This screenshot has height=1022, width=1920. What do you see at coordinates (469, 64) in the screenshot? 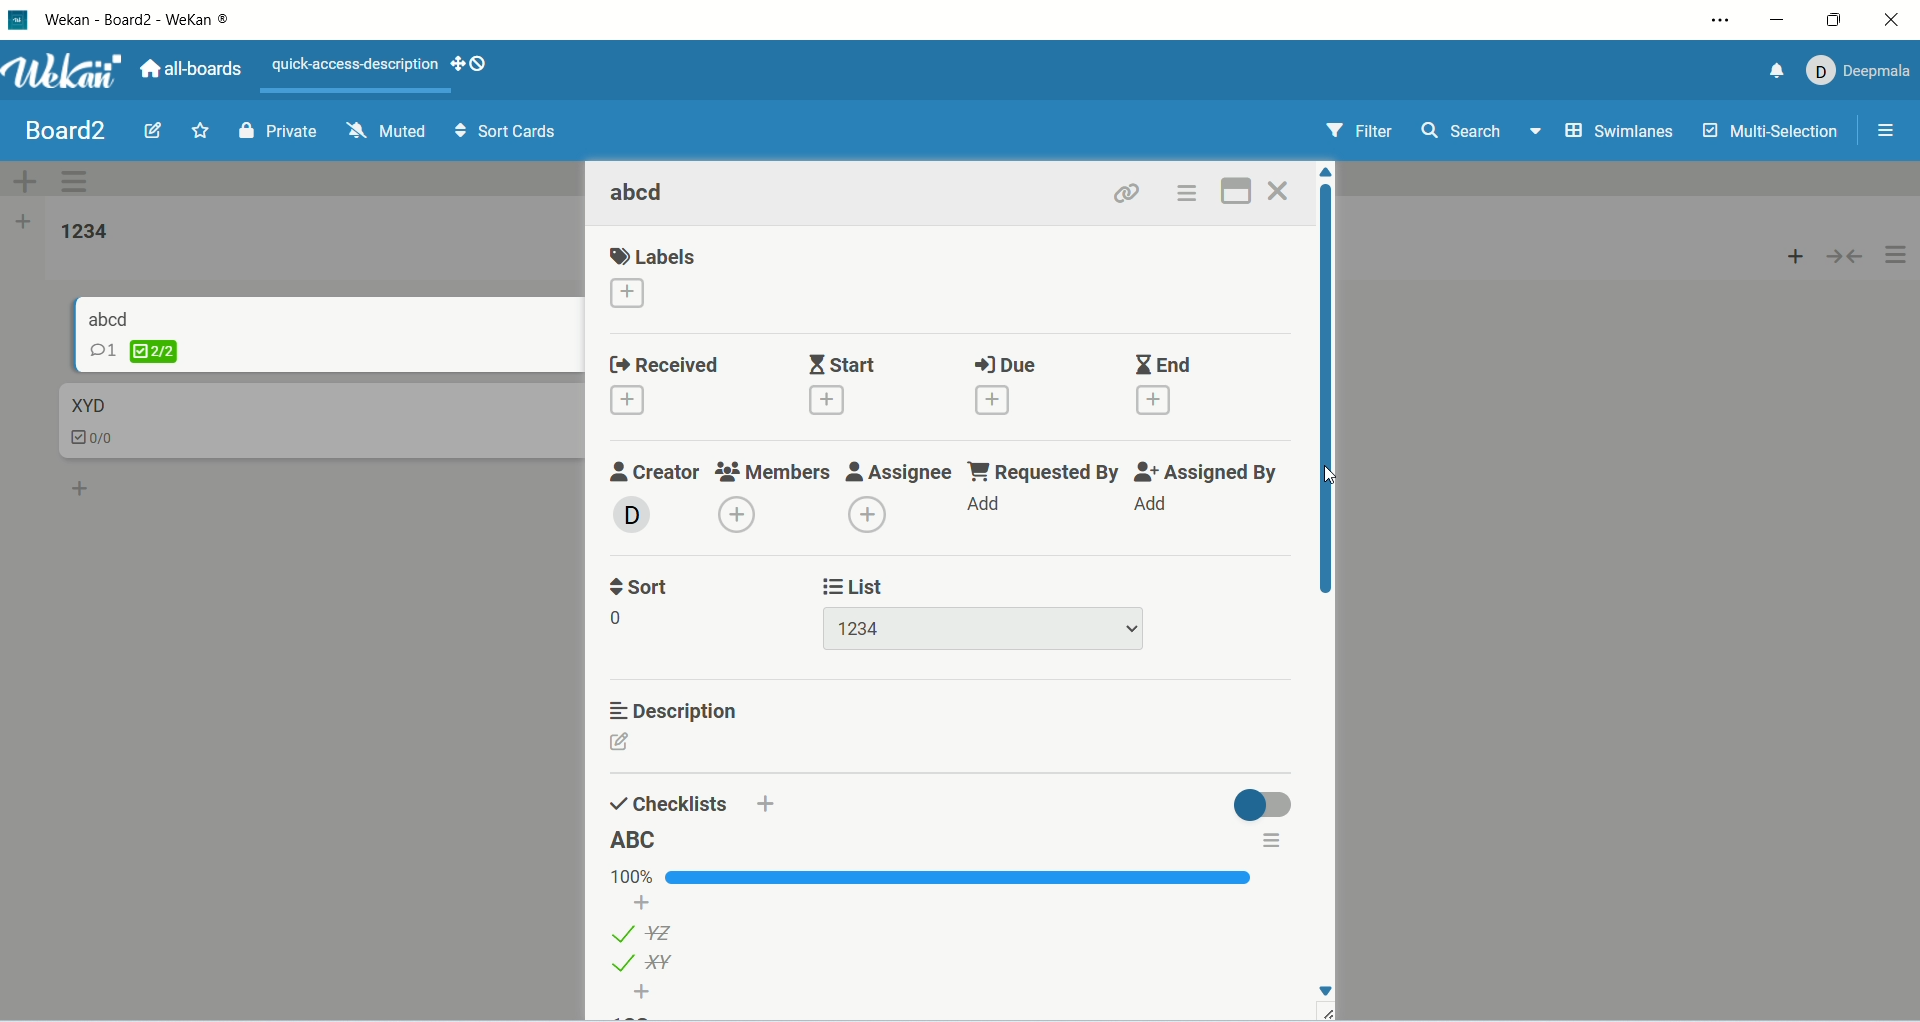
I see `SHOW-DESKTOP-DRAG-HANDLES` at bounding box center [469, 64].